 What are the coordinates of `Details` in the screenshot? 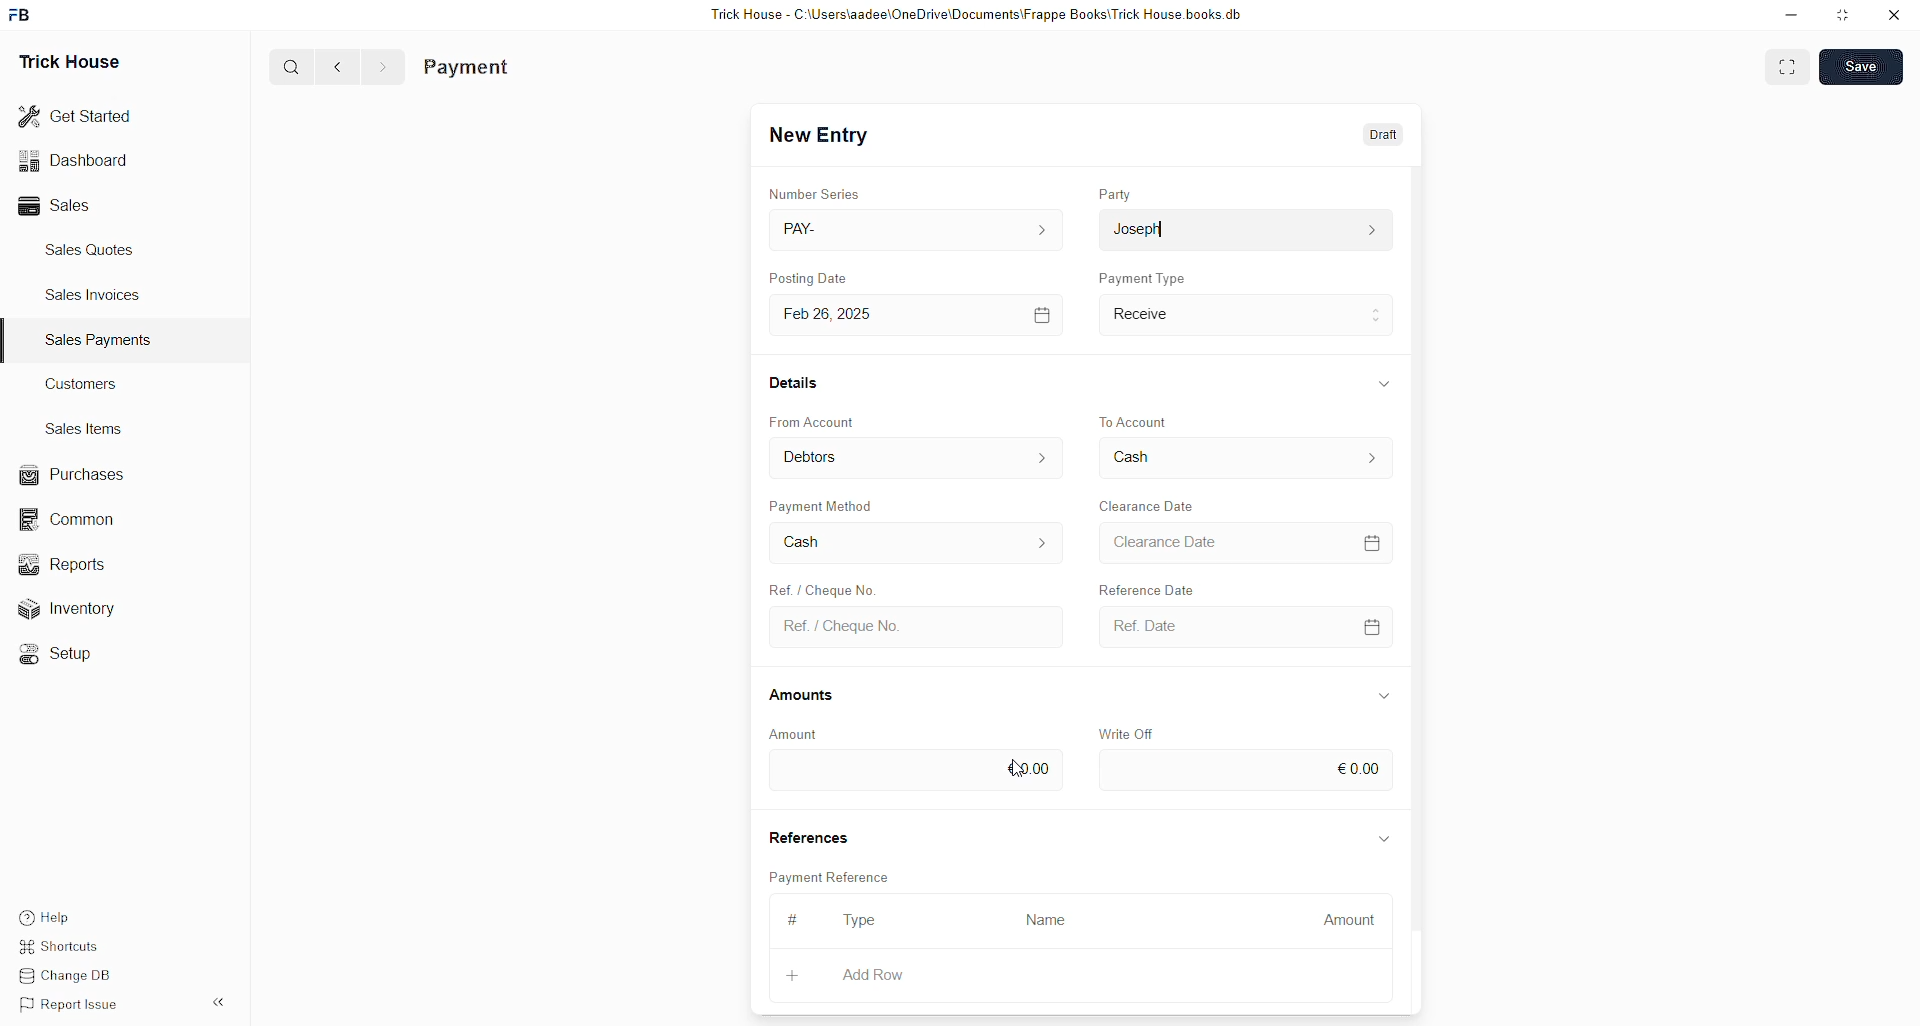 It's located at (796, 382).